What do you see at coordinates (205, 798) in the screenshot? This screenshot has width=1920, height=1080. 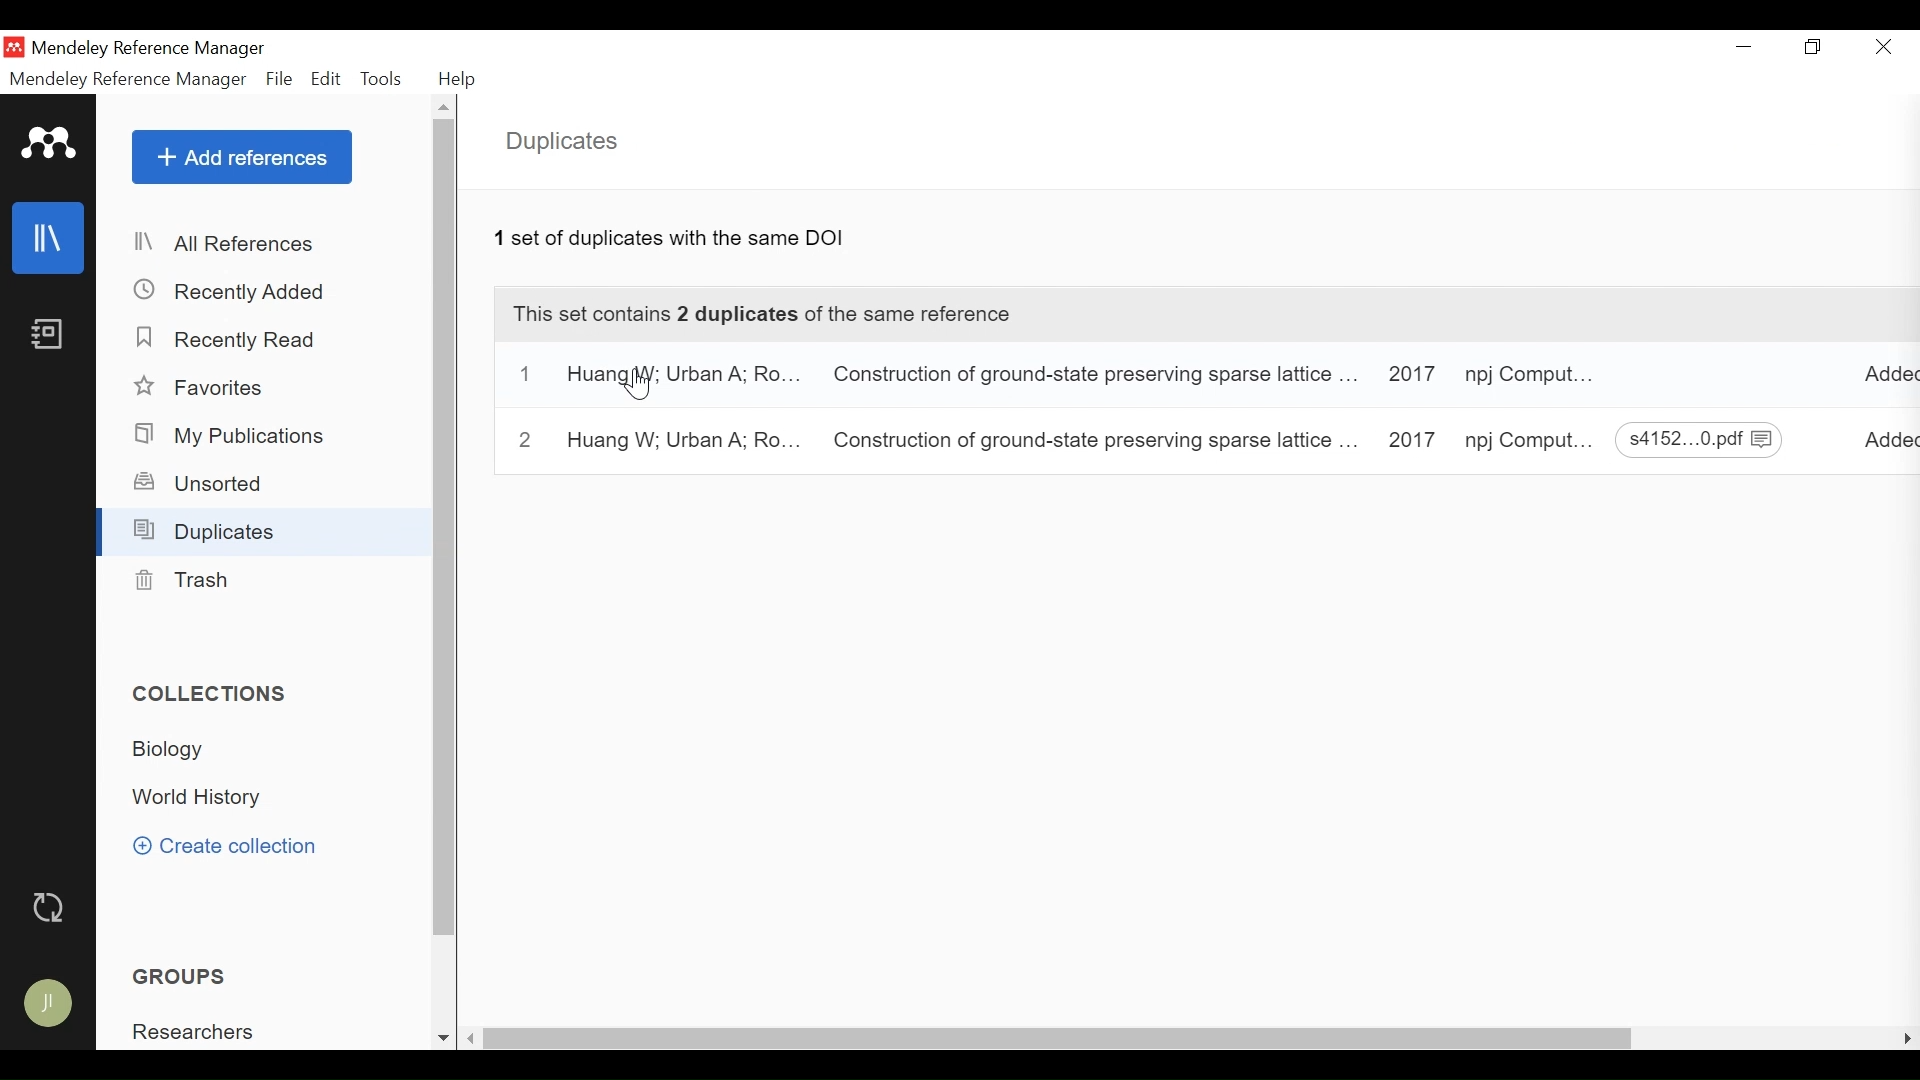 I see `Collection` at bounding box center [205, 798].